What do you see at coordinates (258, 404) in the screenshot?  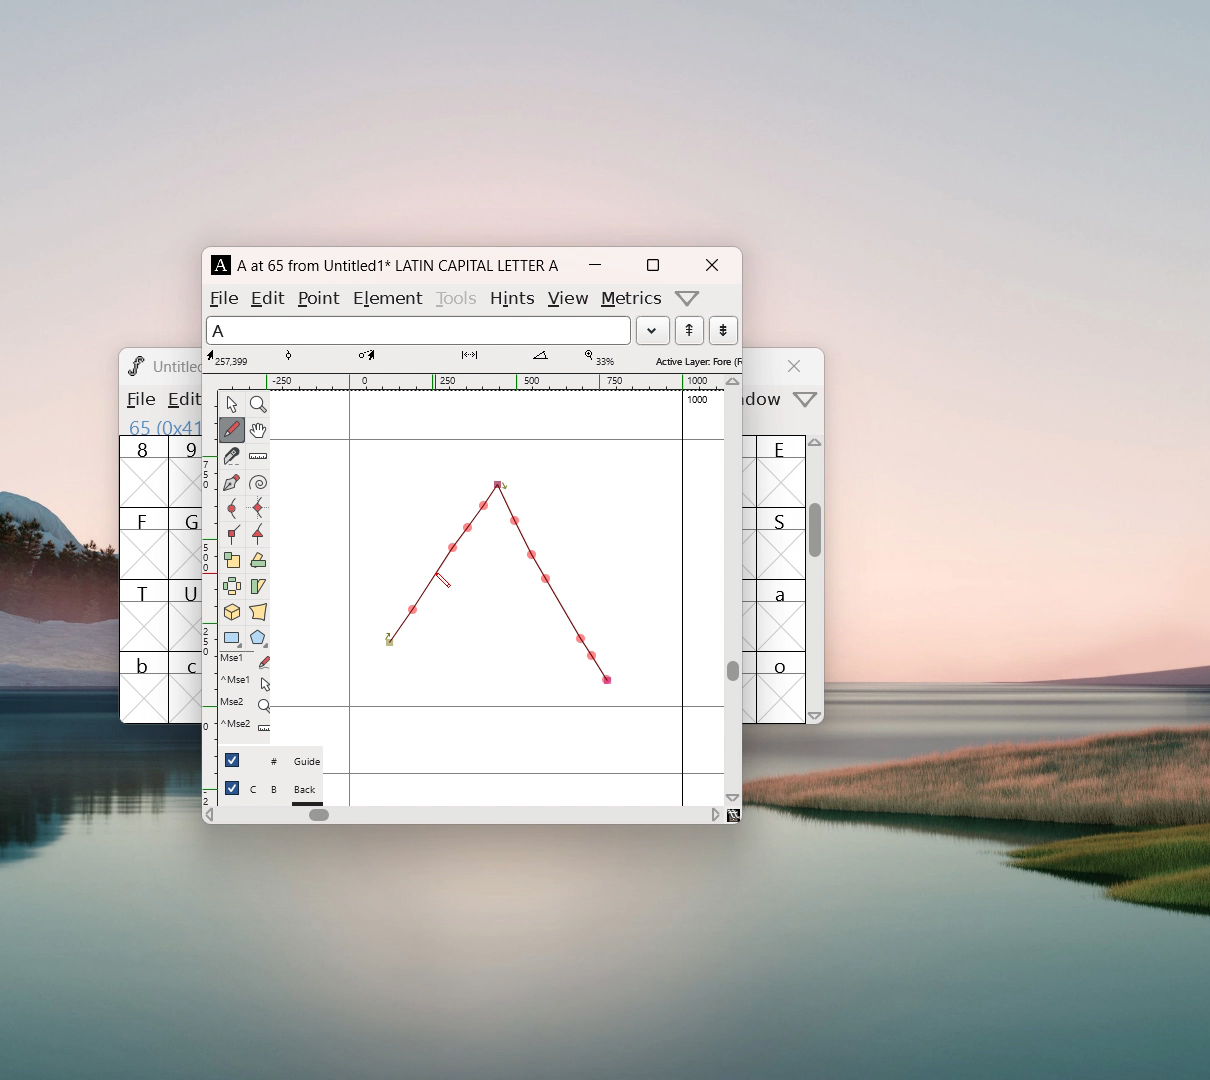 I see `maginify` at bounding box center [258, 404].